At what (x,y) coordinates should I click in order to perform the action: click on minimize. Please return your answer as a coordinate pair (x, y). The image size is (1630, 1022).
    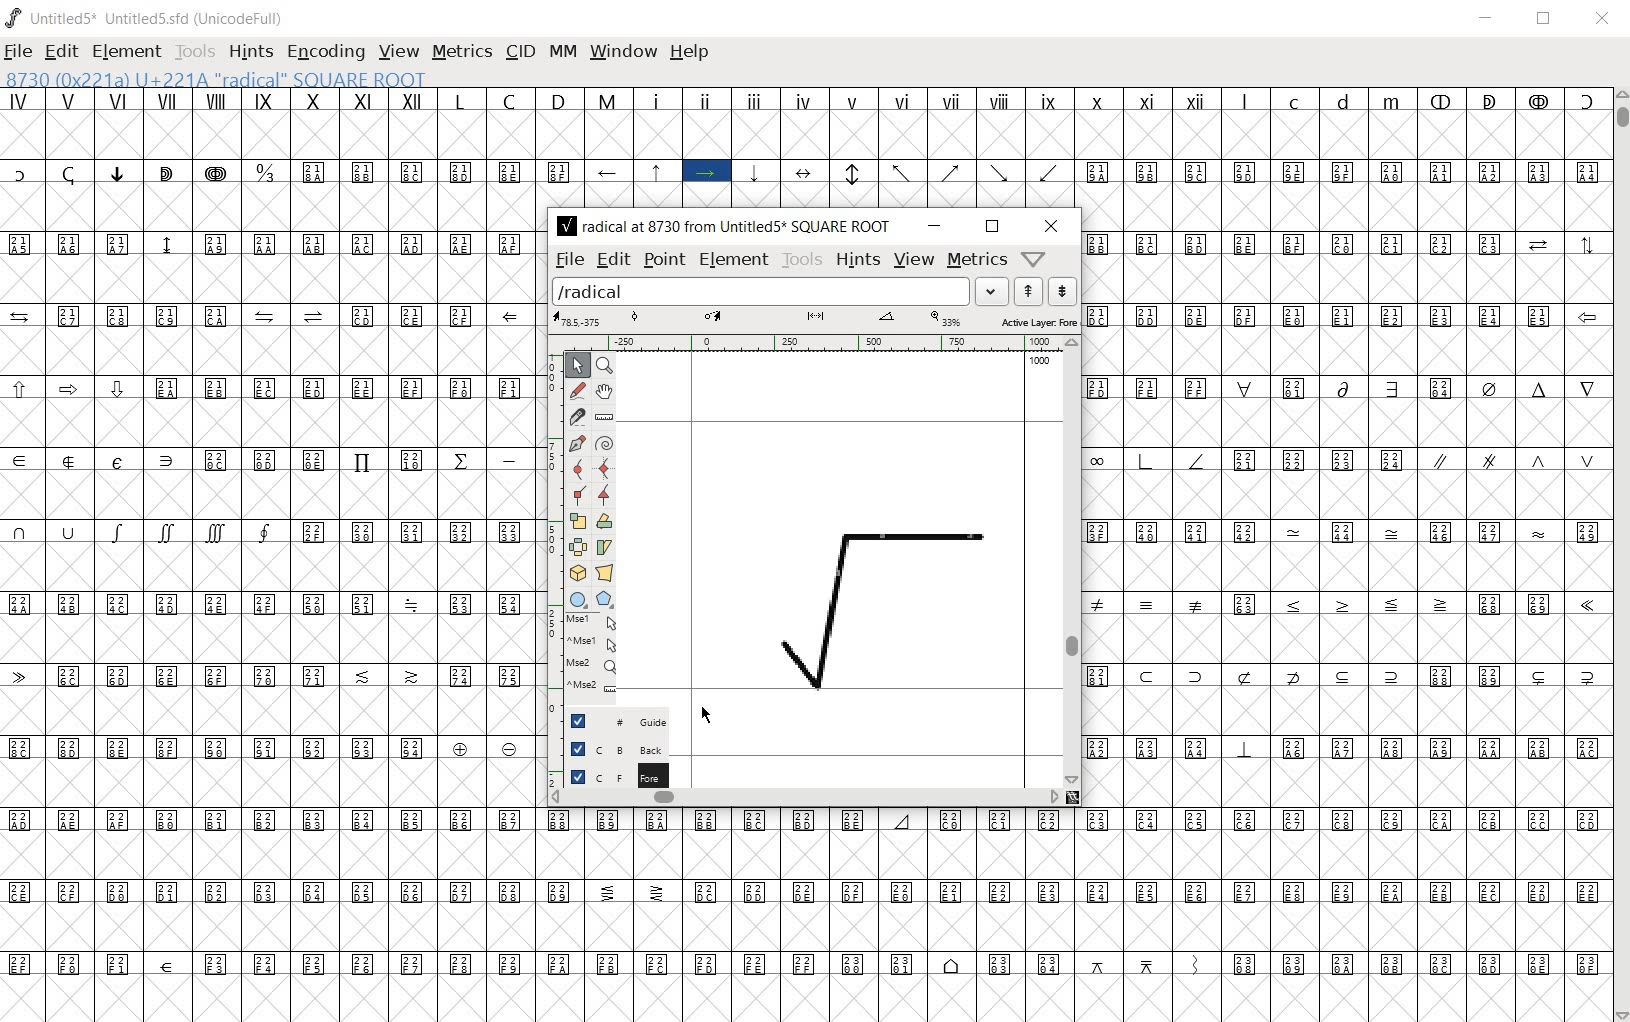
    Looking at the image, I should click on (932, 226).